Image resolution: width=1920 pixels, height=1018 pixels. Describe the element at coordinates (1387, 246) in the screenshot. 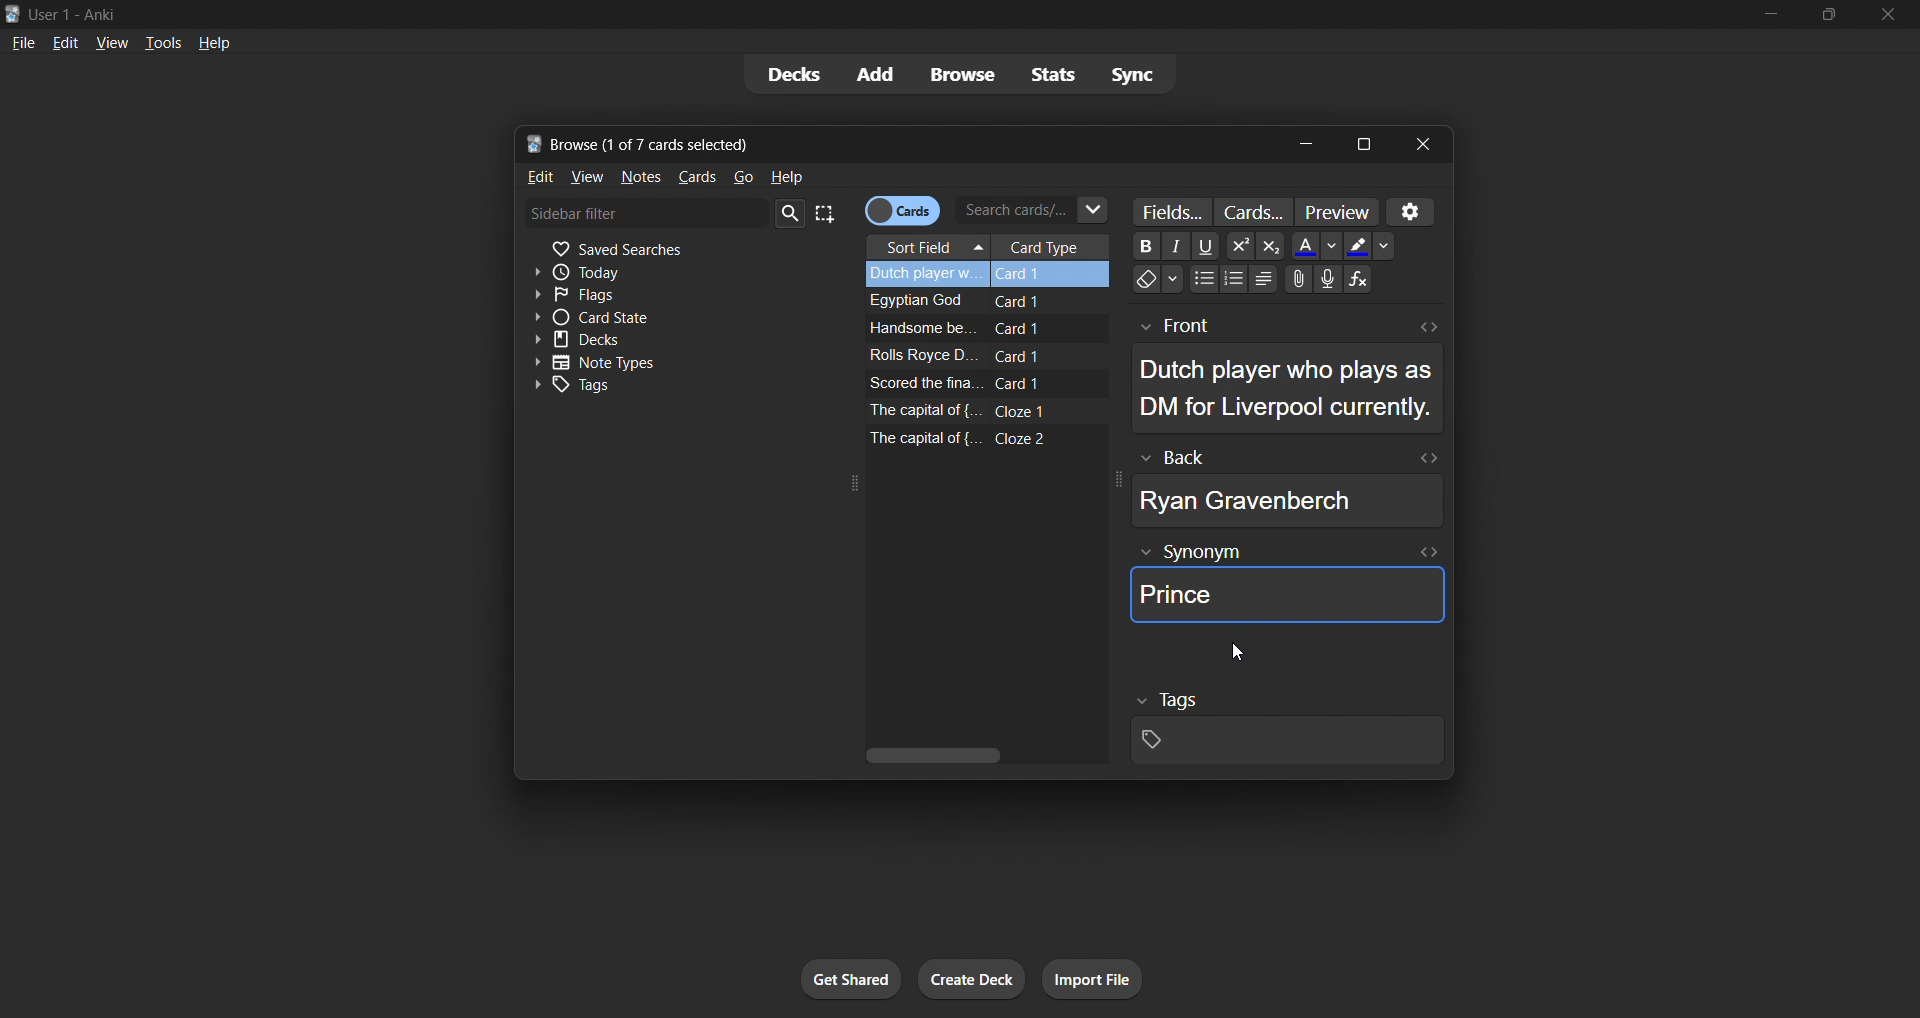

I see `Dropdown` at that location.